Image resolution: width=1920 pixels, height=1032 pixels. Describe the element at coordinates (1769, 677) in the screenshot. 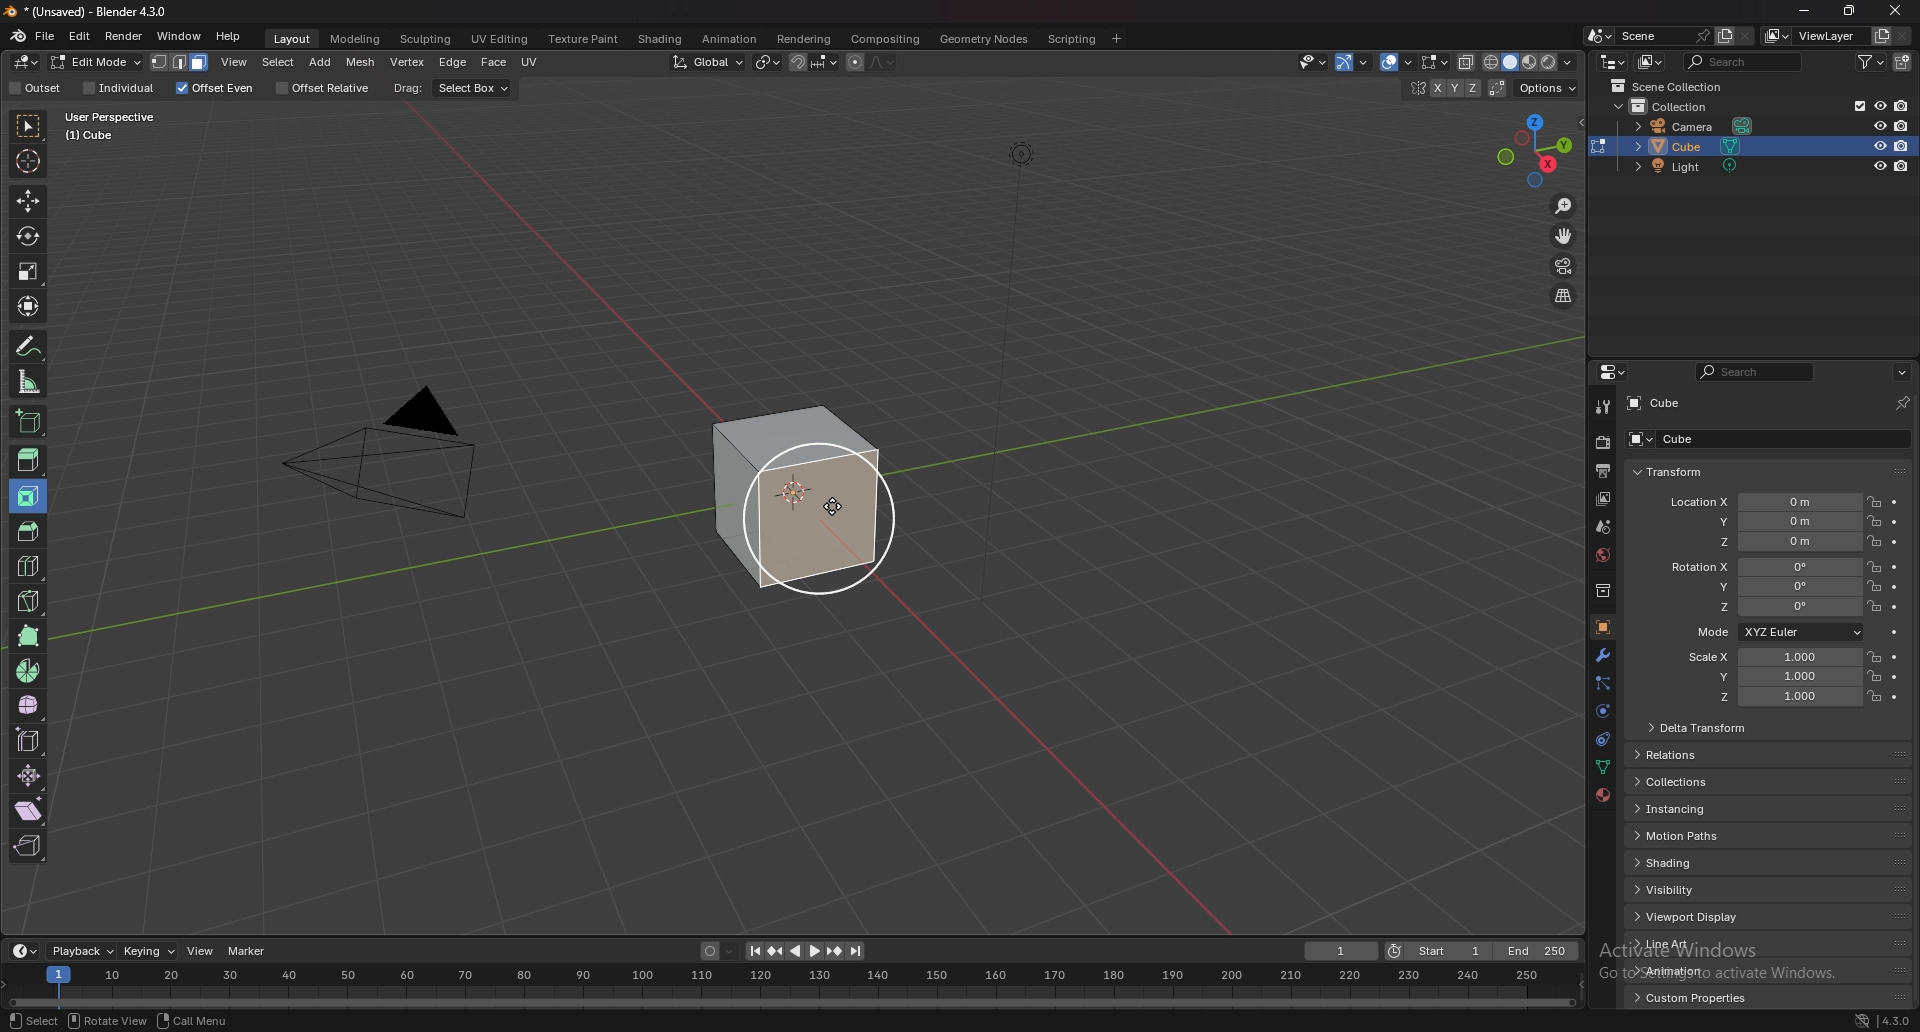

I see `scale y` at that location.